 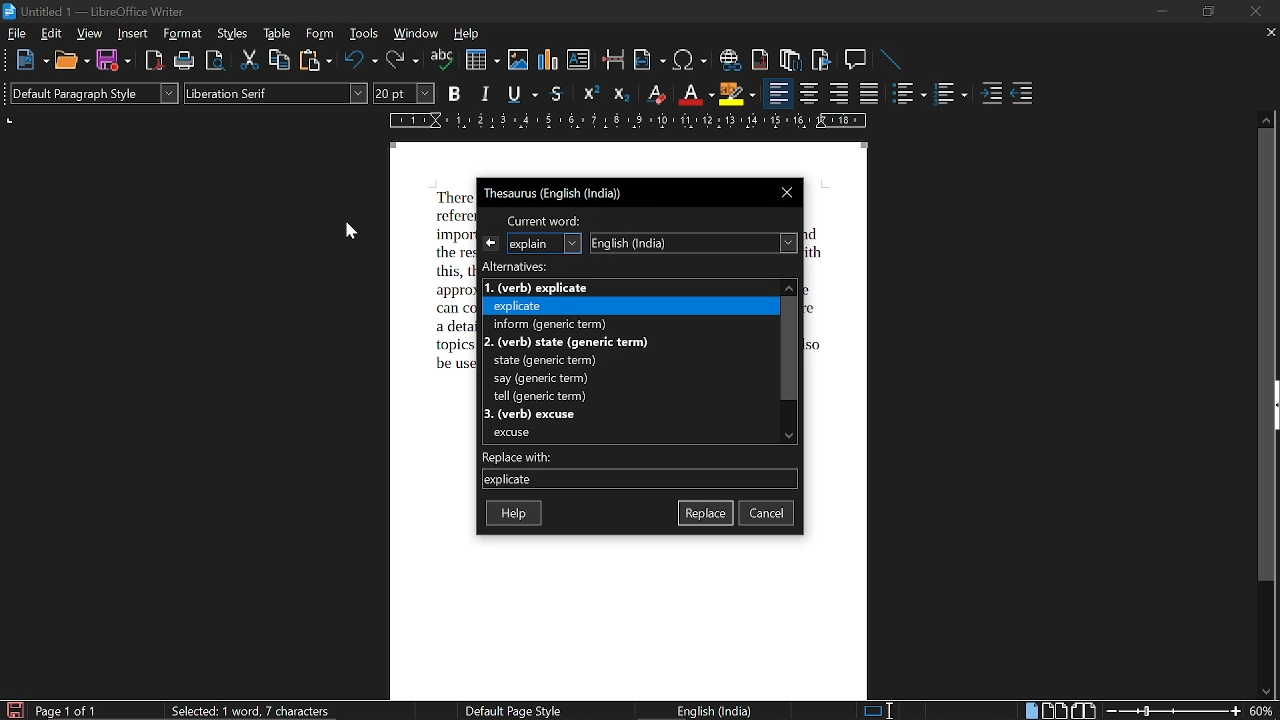 What do you see at coordinates (543, 221) in the screenshot?
I see `current word` at bounding box center [543, 221].